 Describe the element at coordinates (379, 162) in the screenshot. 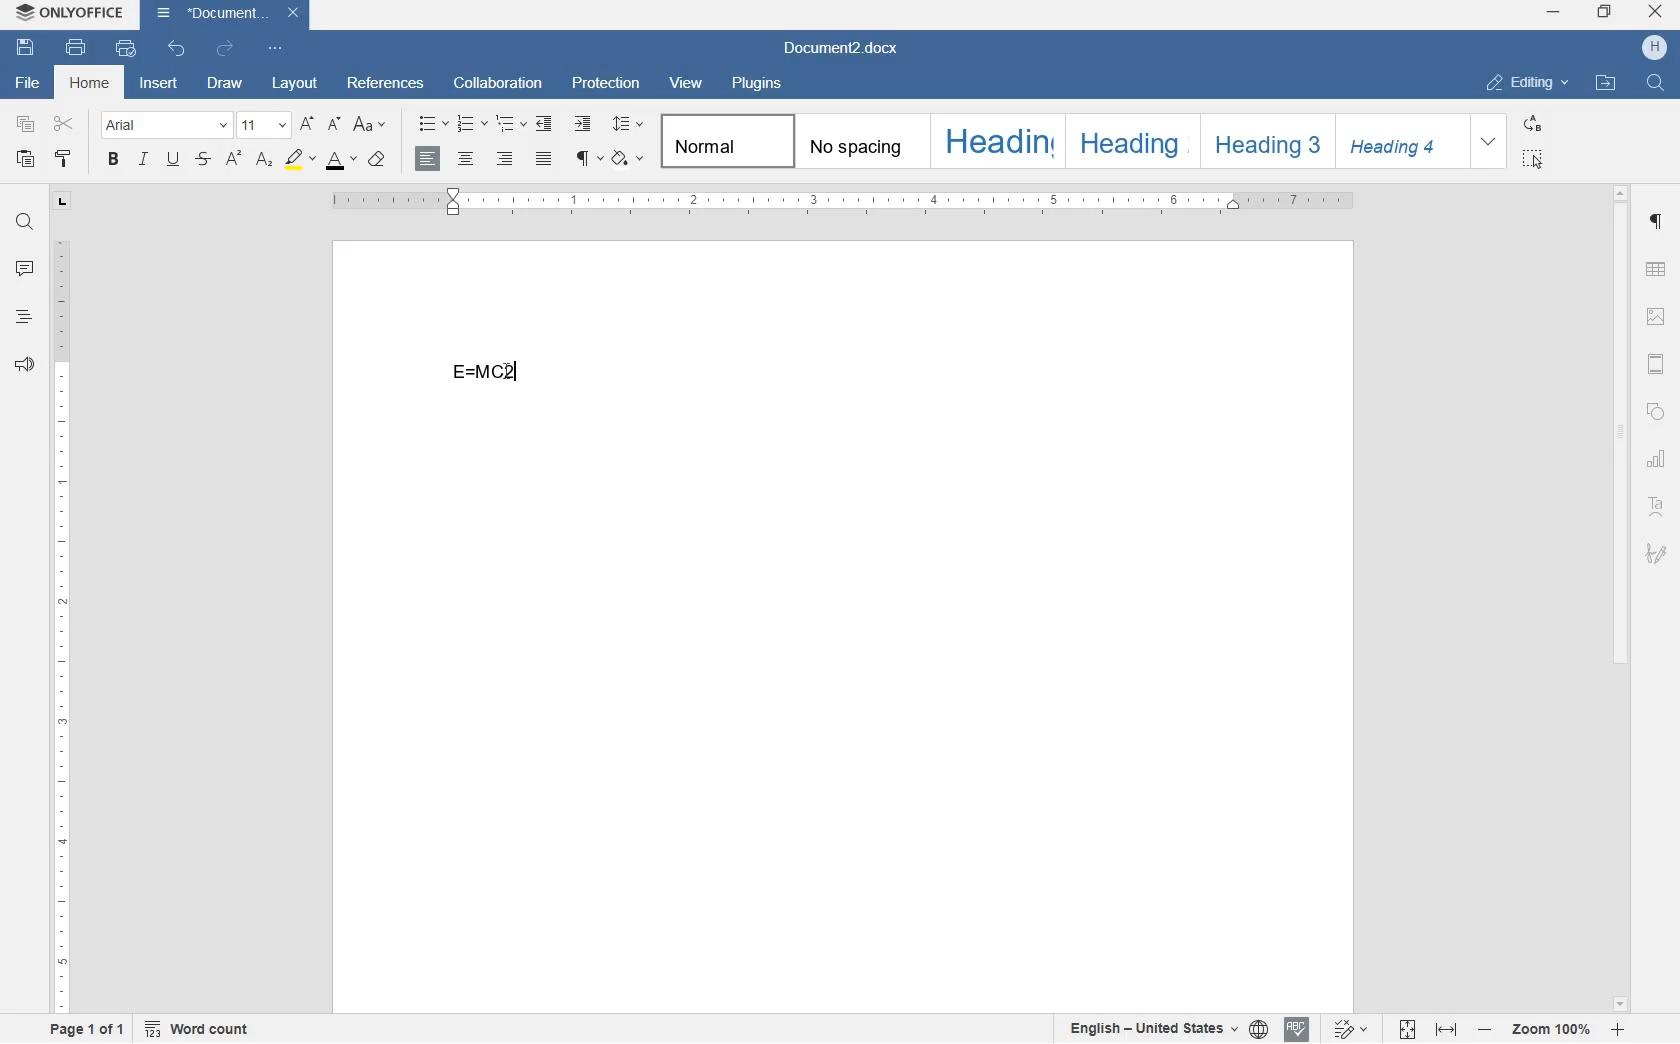

I see `case style` at that location.